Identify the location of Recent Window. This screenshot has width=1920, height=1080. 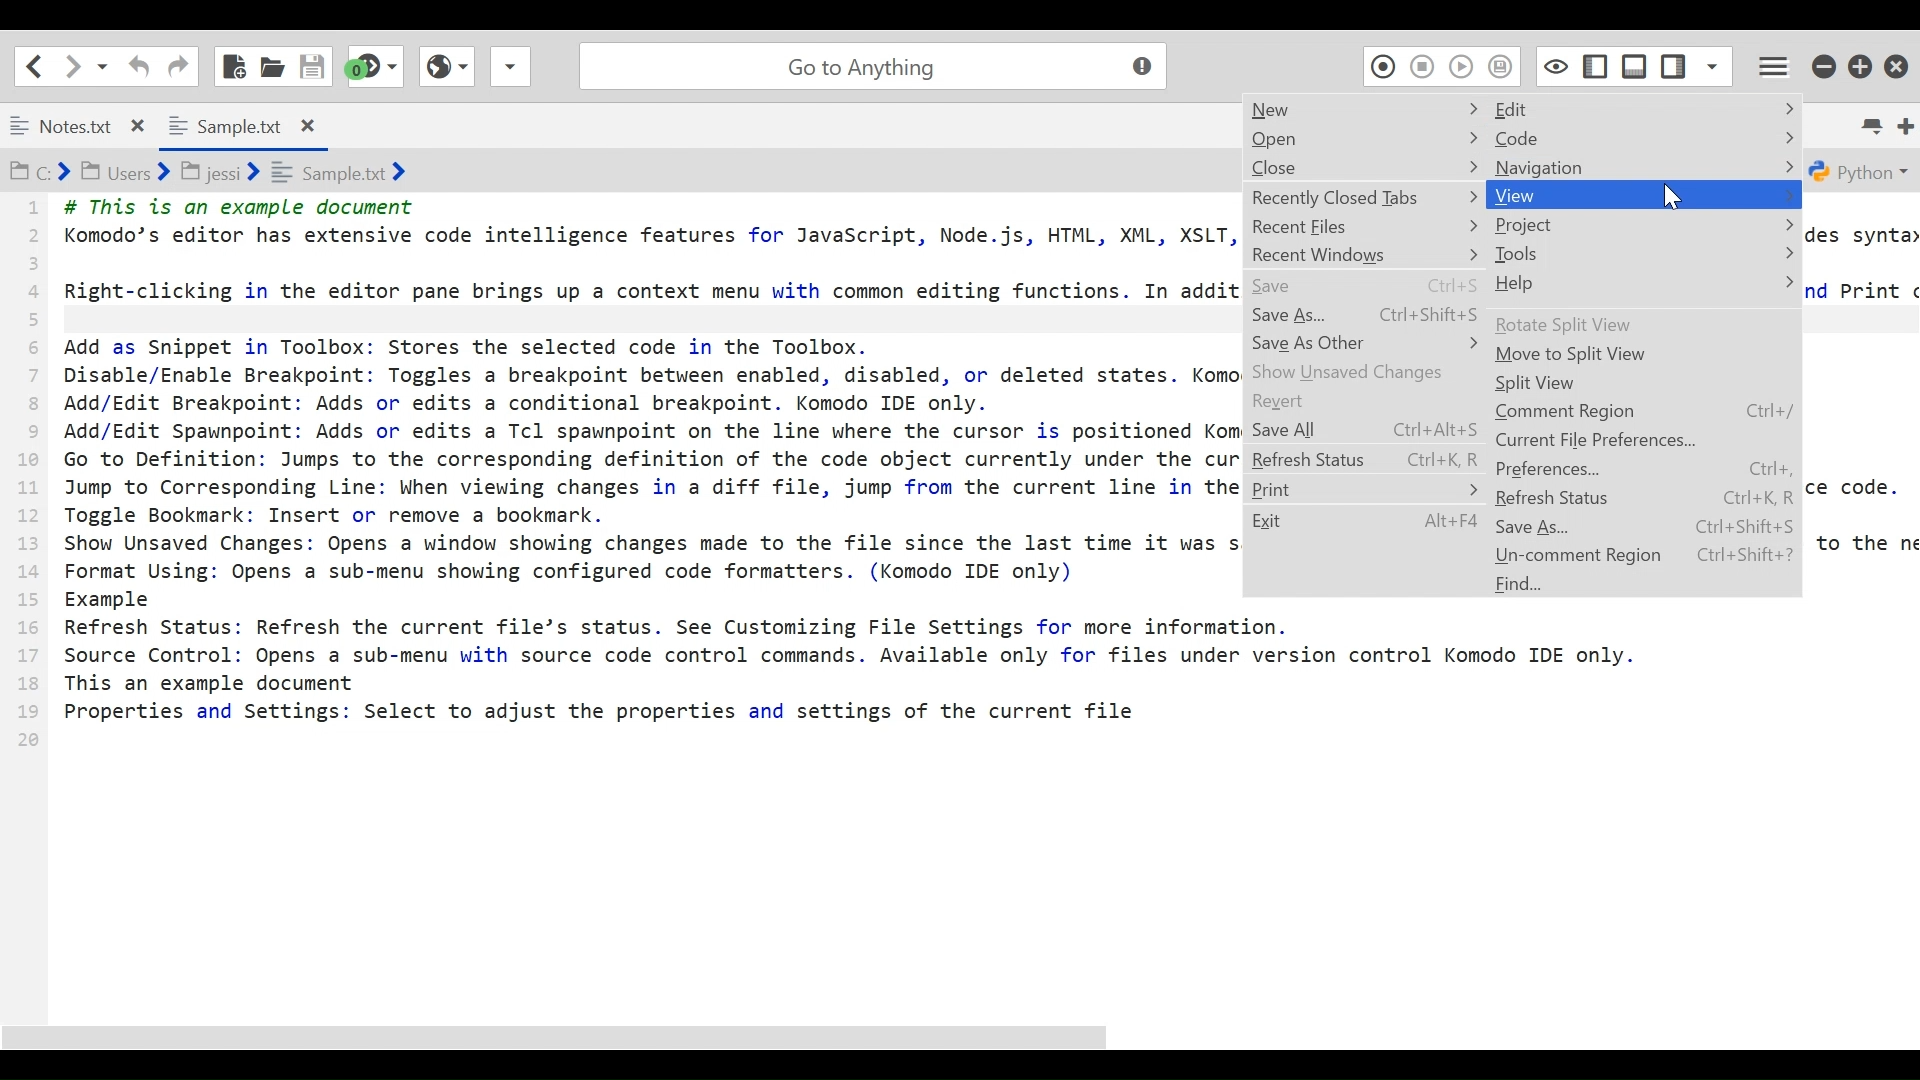
(1369, 255).